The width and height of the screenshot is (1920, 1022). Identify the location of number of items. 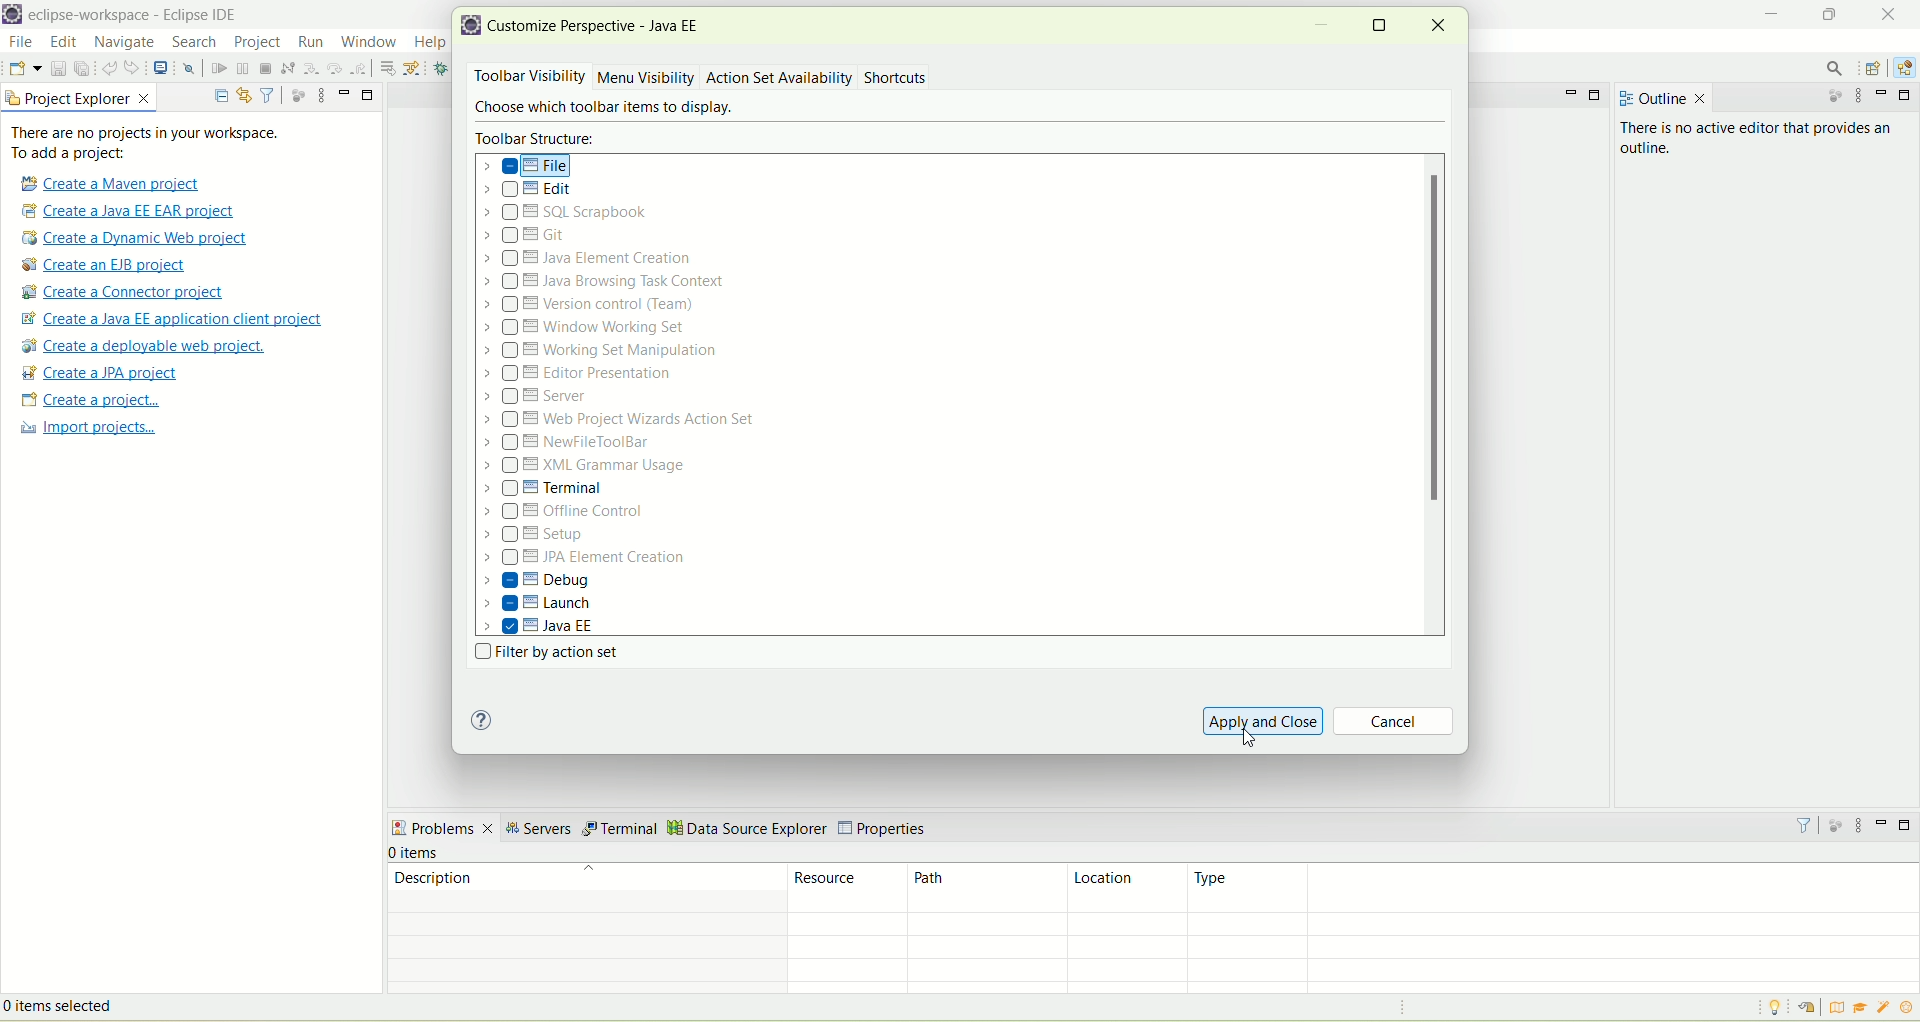
(430, 853).